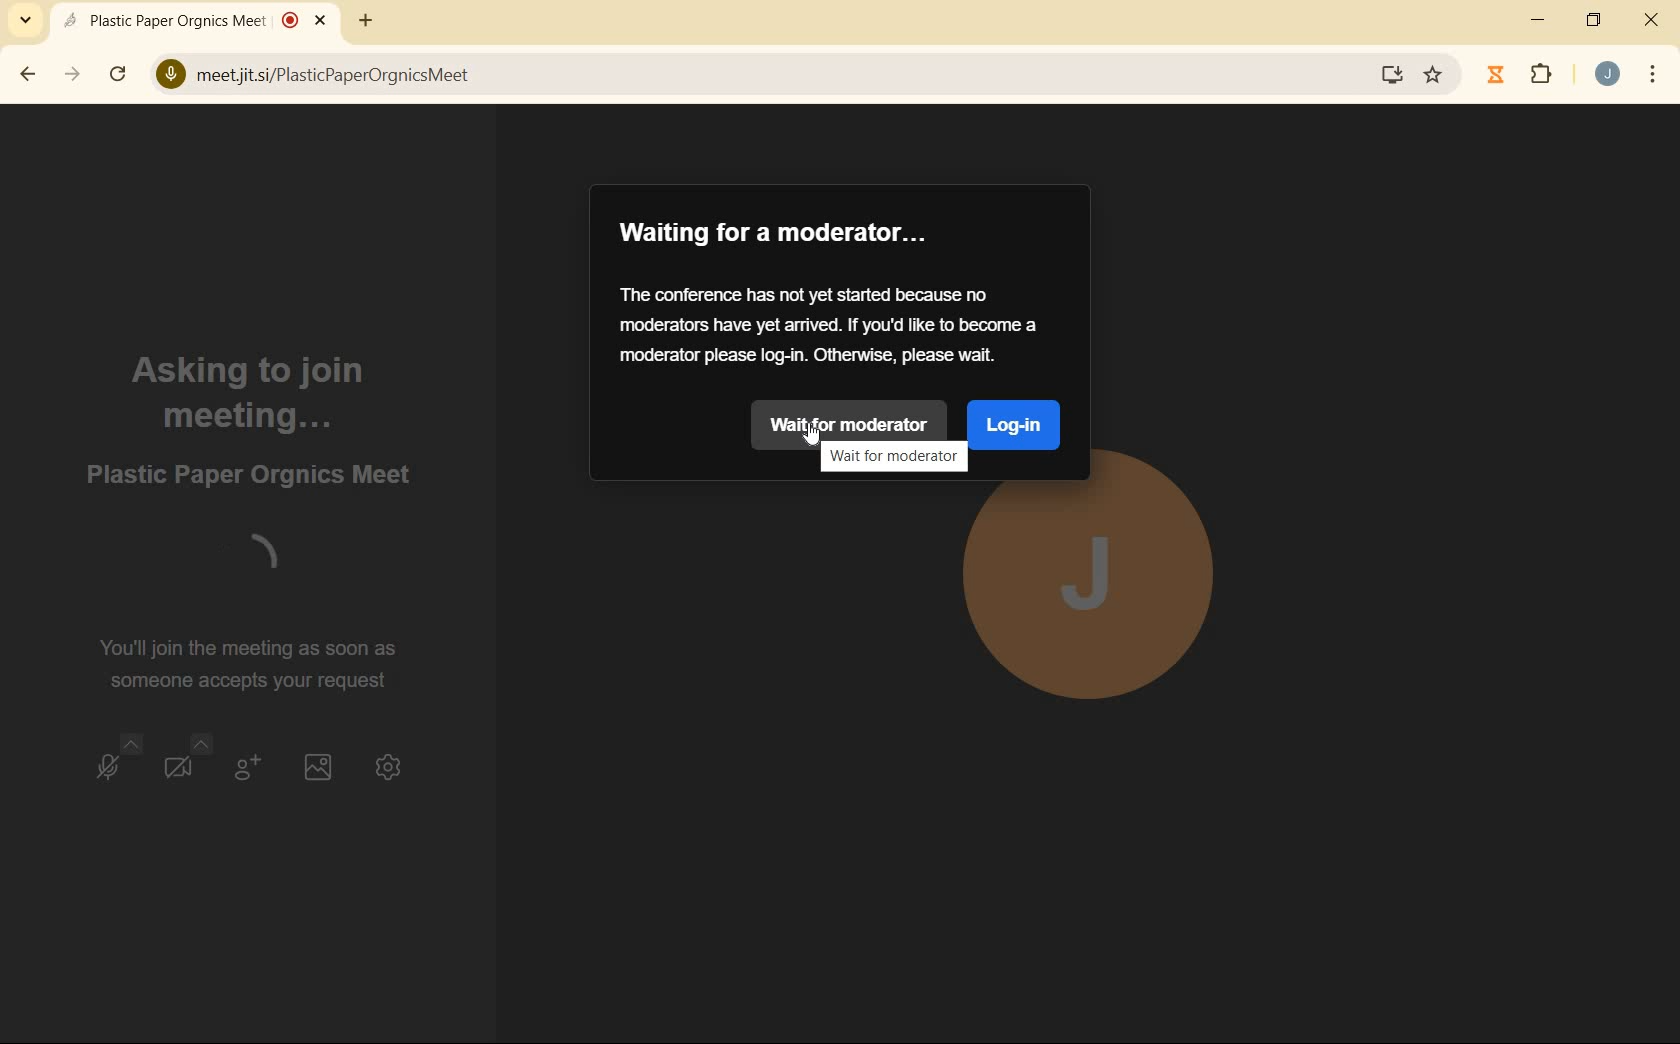 This screenshot has height=1044, width=1680. I want to click on account, so click(1607, 74).